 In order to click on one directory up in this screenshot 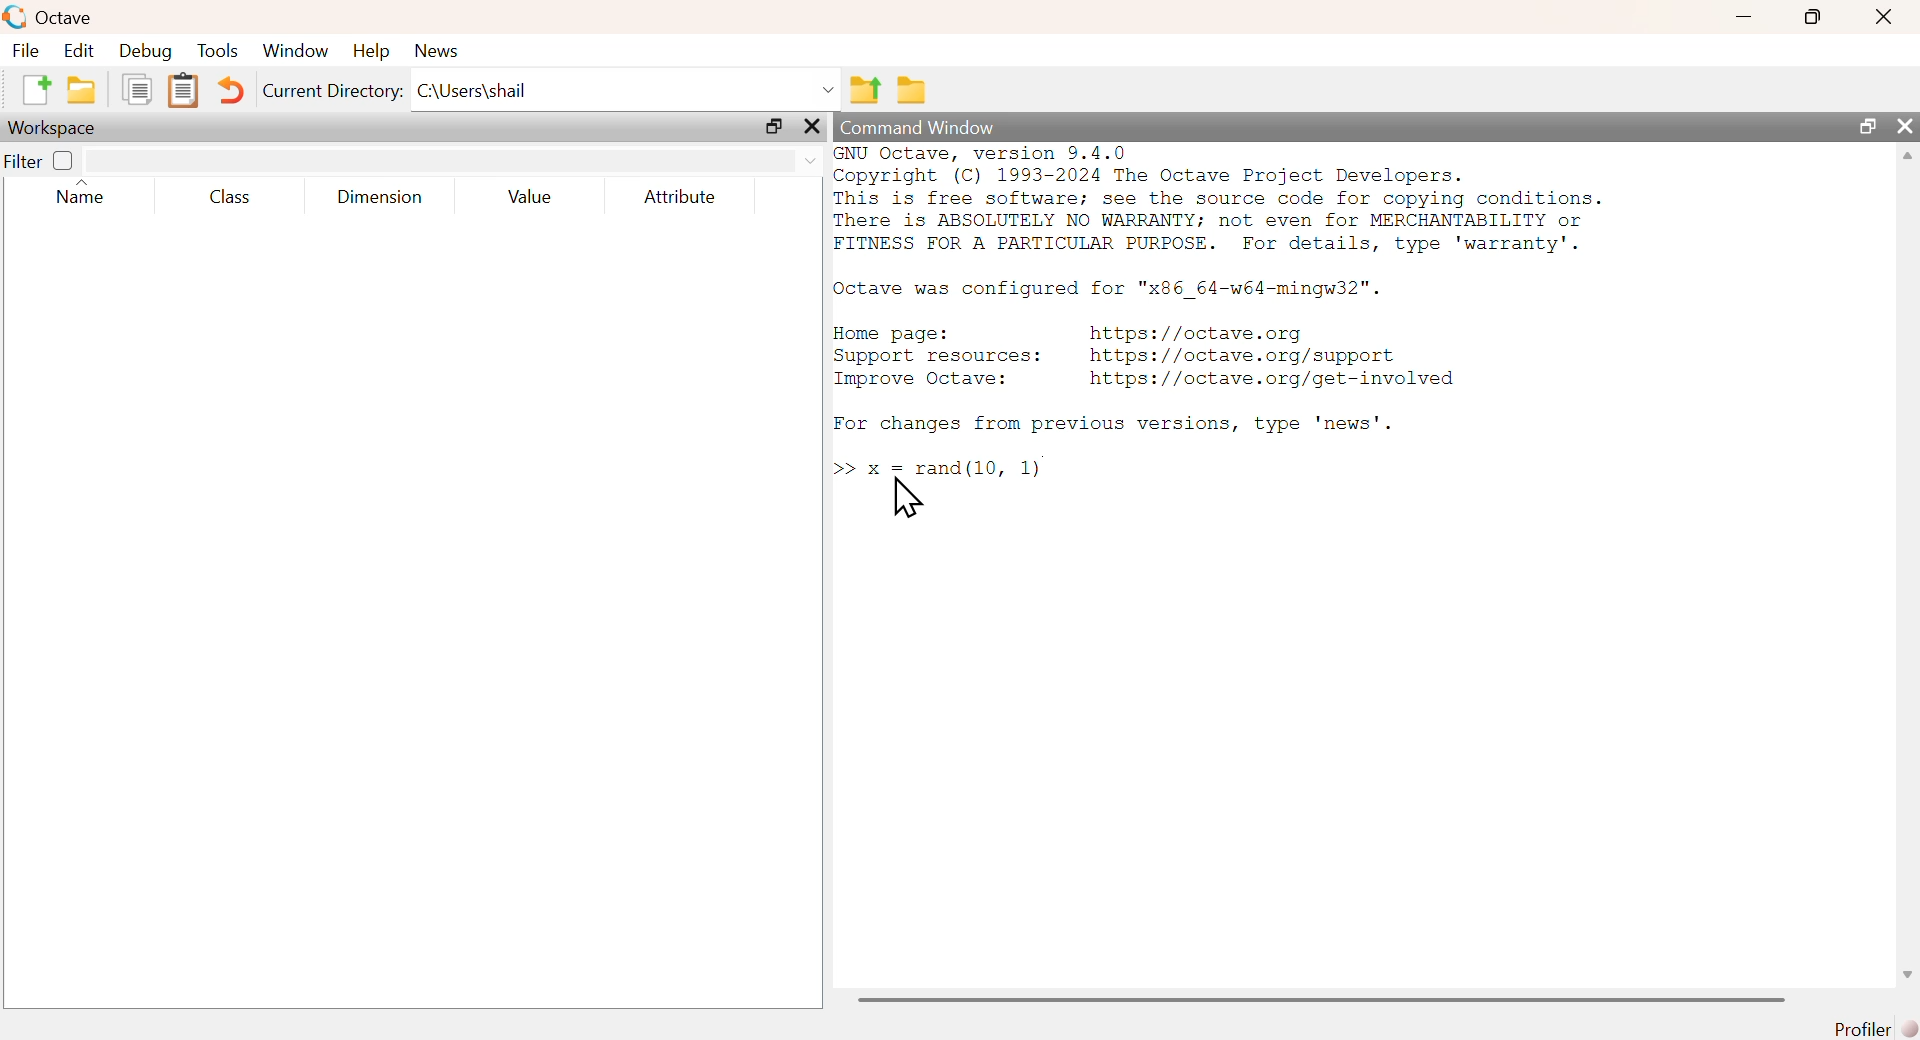, I will do `click(865, 86)`.